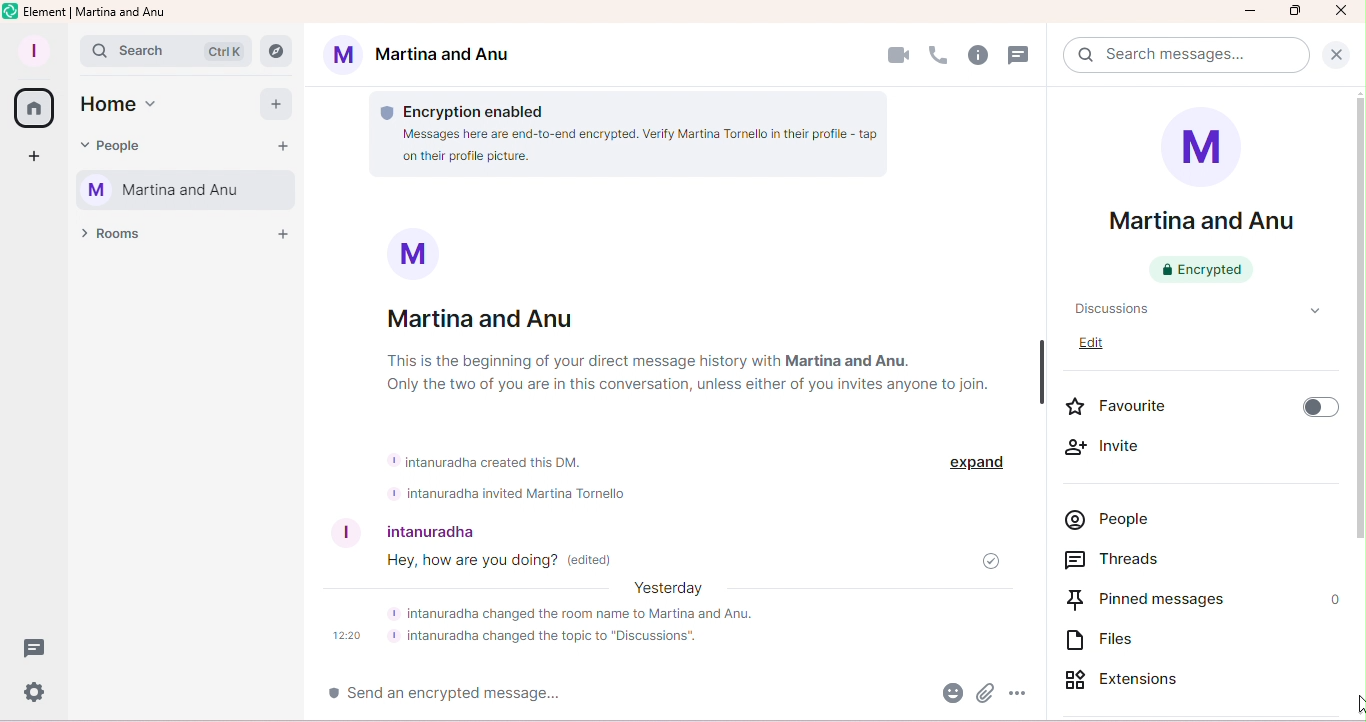  What do you see at coordinates (167, 50) in the screenshot?
I see `Search bar` at bounding box center [167, 50].